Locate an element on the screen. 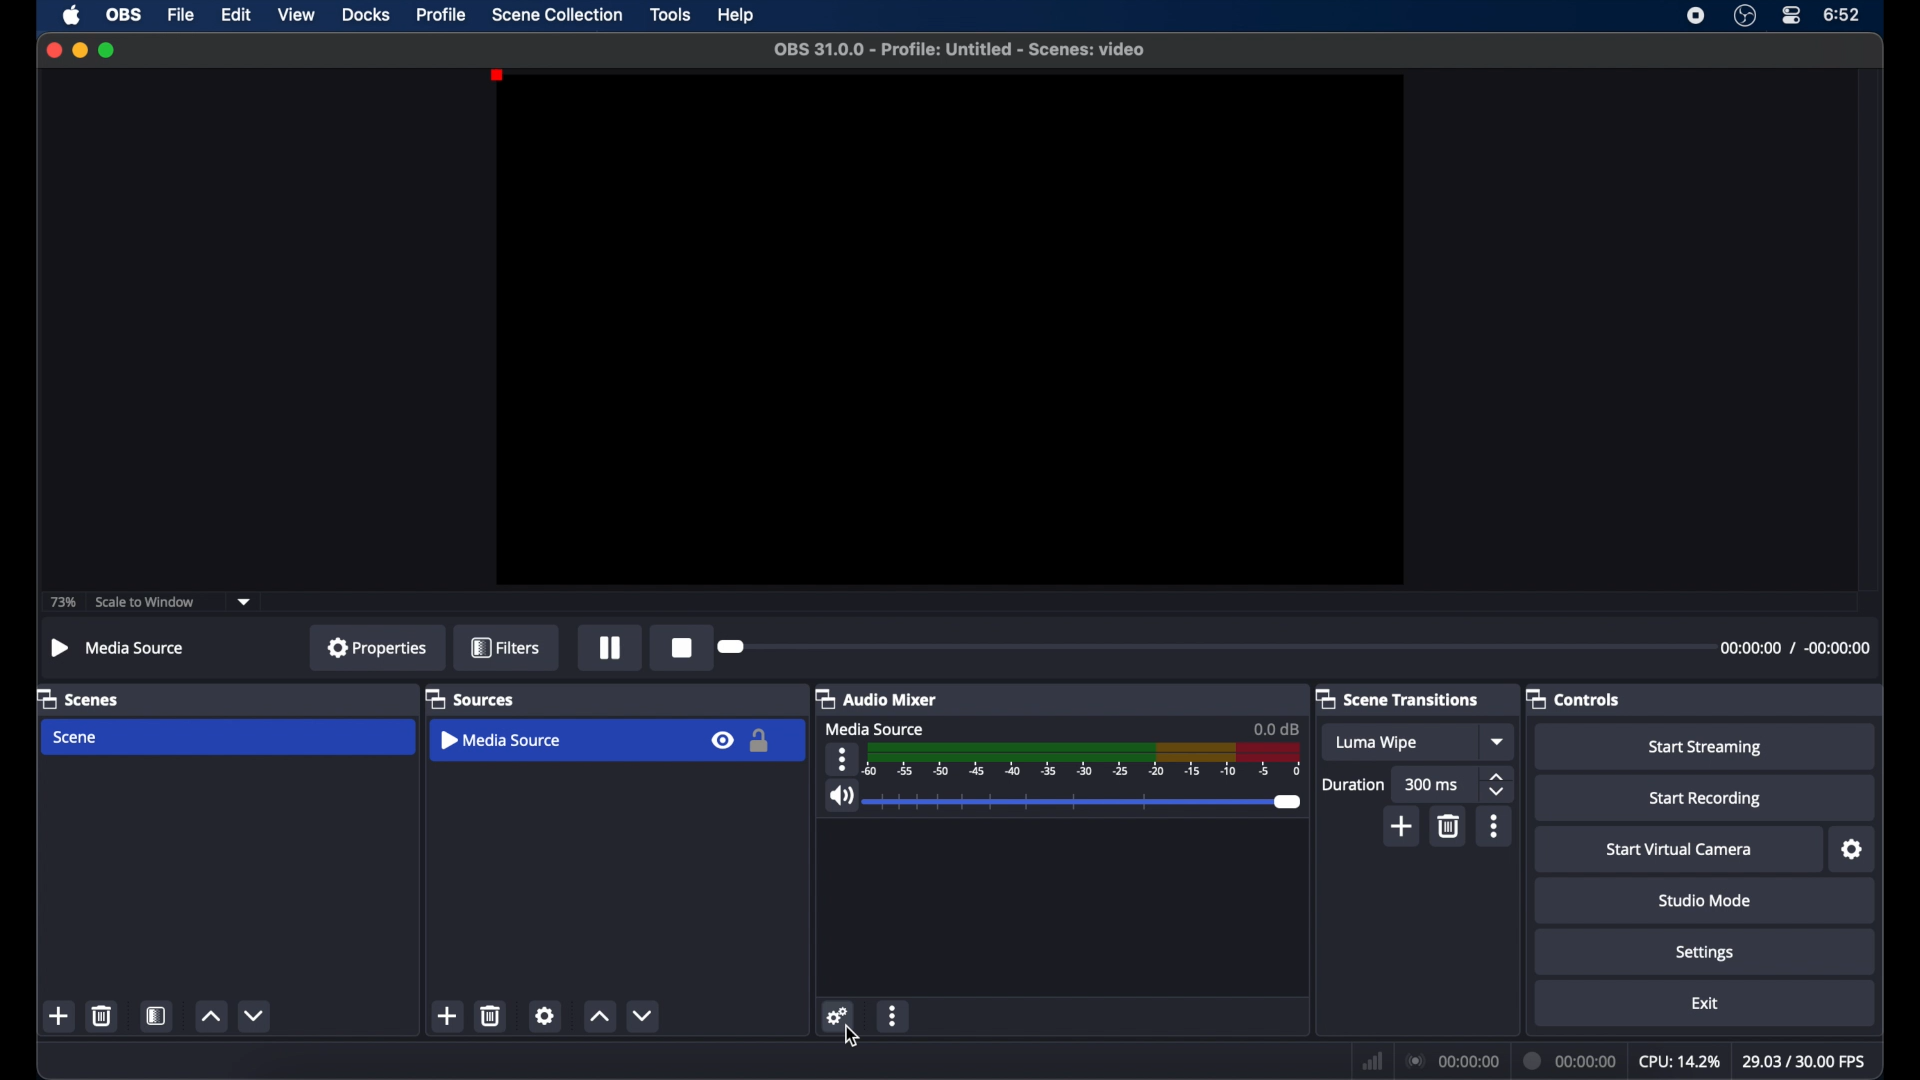  lock is located at coordinates (760, 741).